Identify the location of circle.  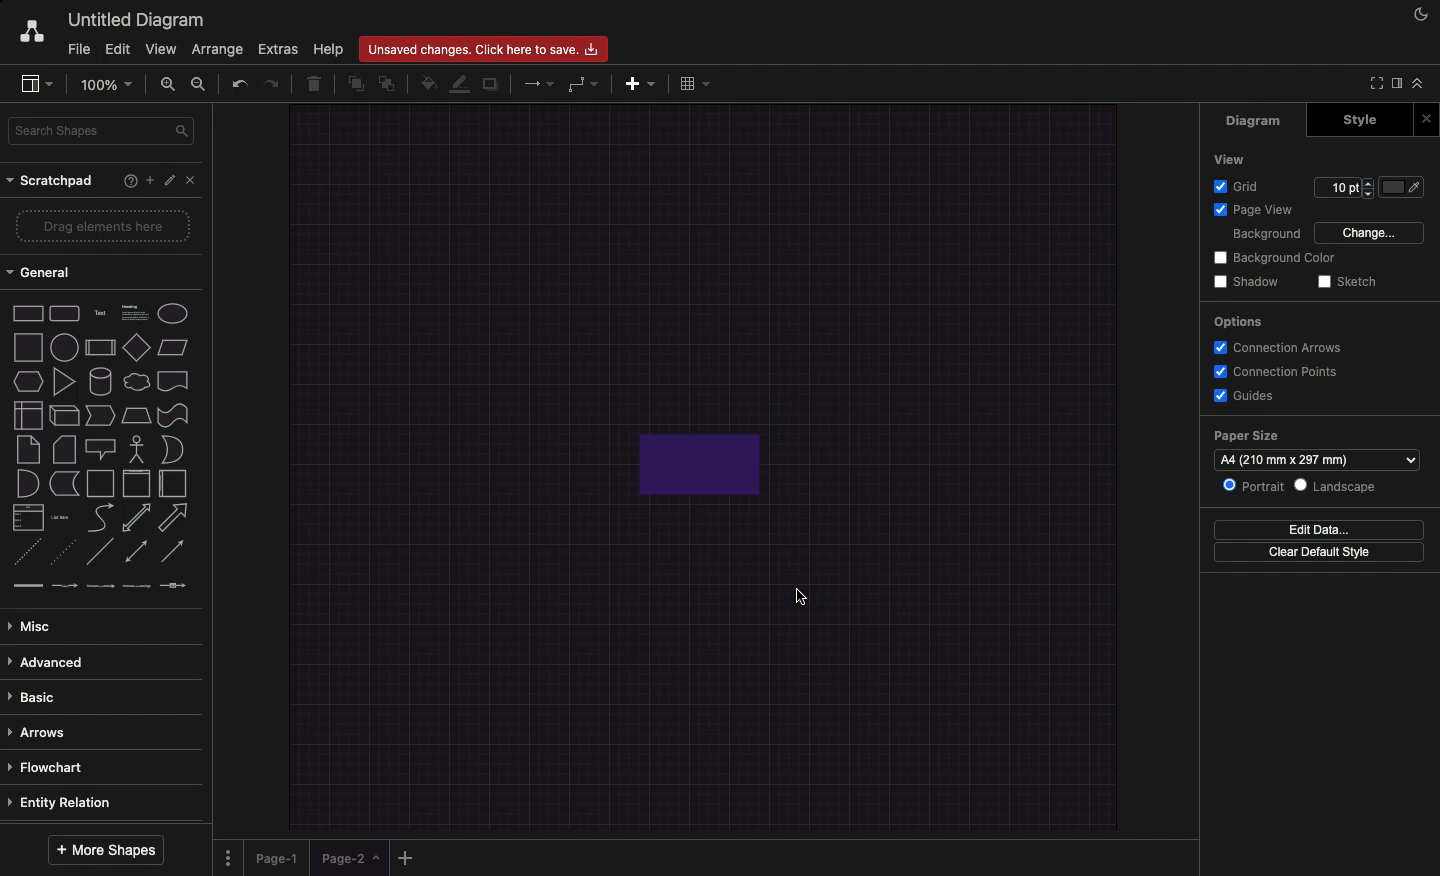
(63, 347).